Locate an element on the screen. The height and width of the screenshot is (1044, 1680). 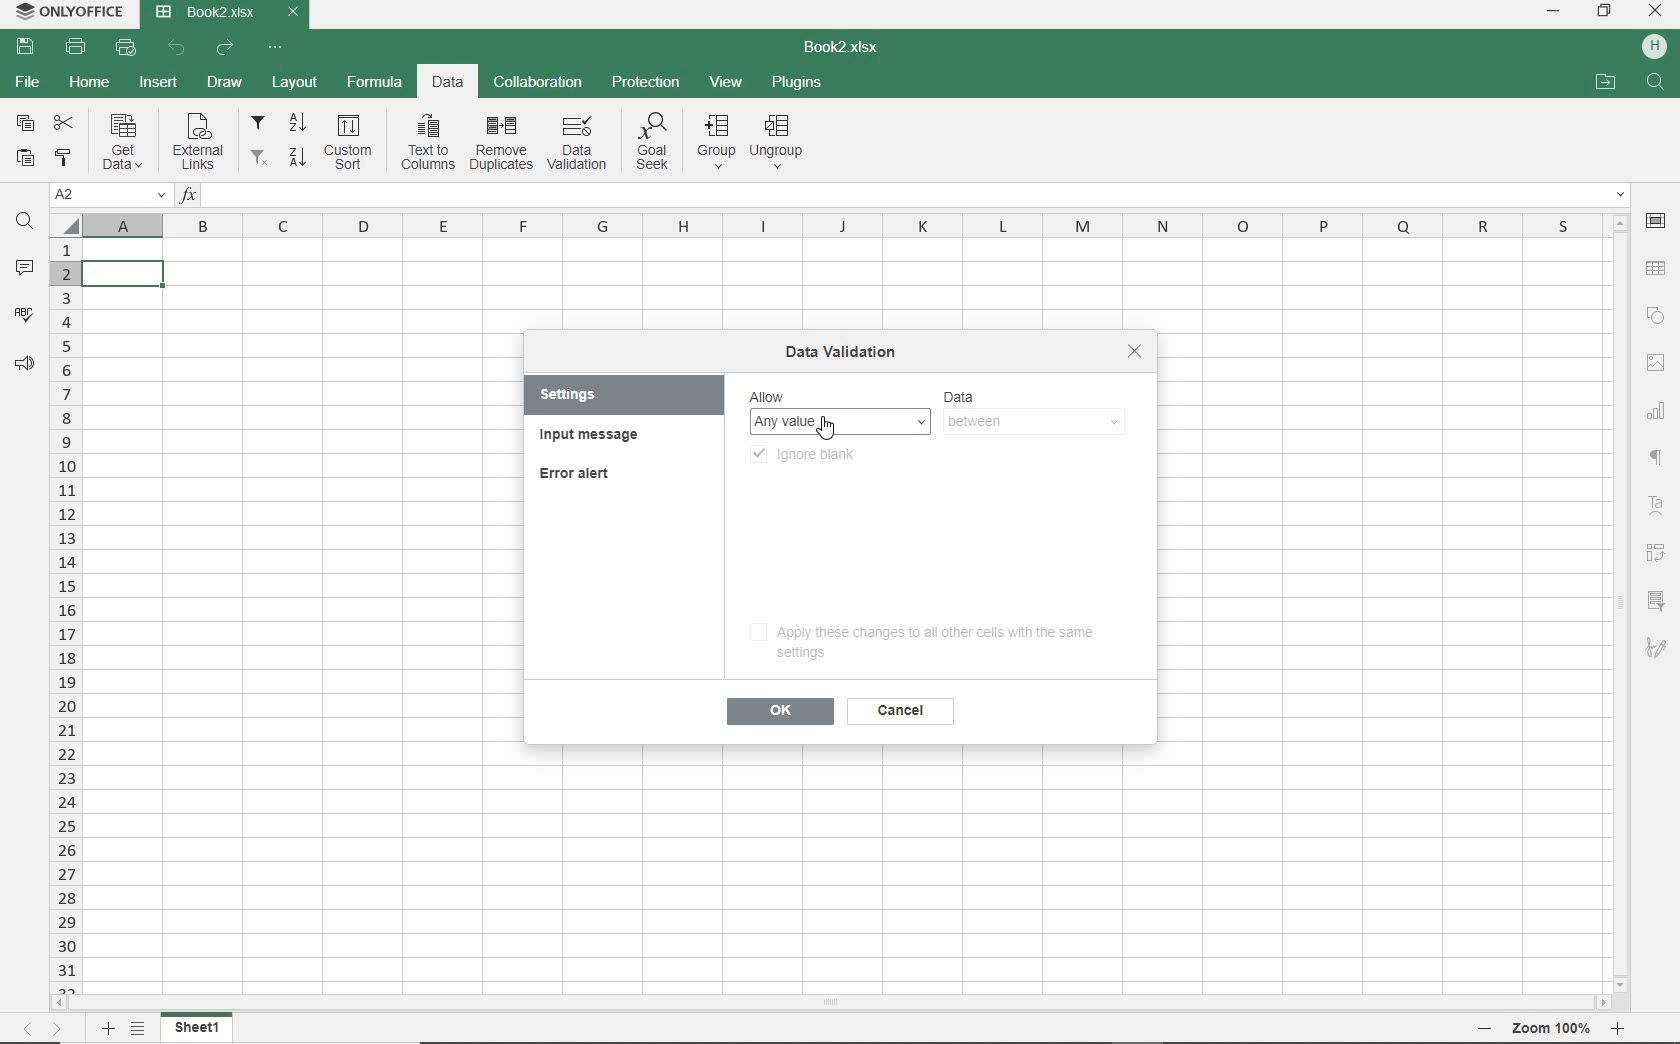
close is located at coordinates (1134, 351).